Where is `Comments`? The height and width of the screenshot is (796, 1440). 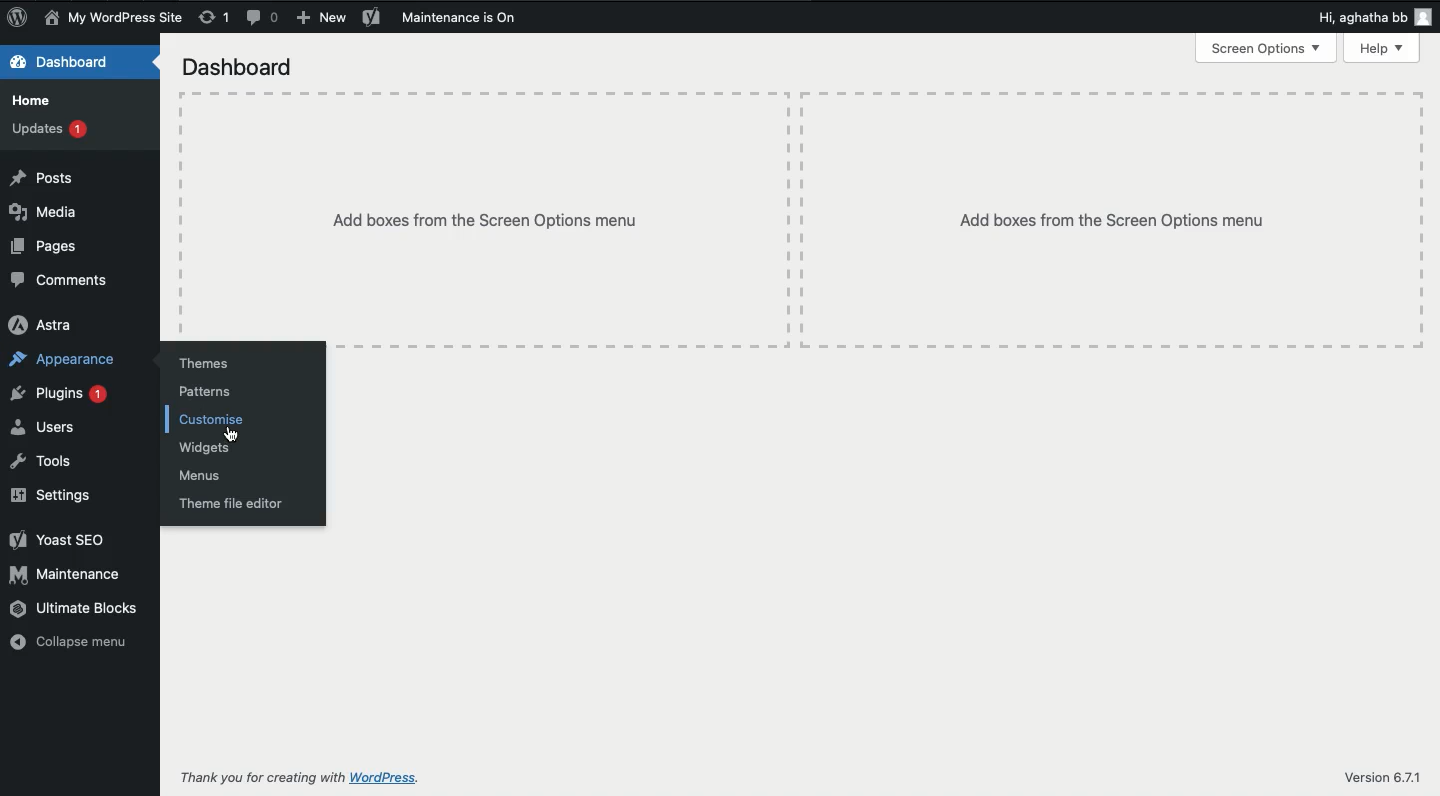
Comments is located at coordinates (266, 18).